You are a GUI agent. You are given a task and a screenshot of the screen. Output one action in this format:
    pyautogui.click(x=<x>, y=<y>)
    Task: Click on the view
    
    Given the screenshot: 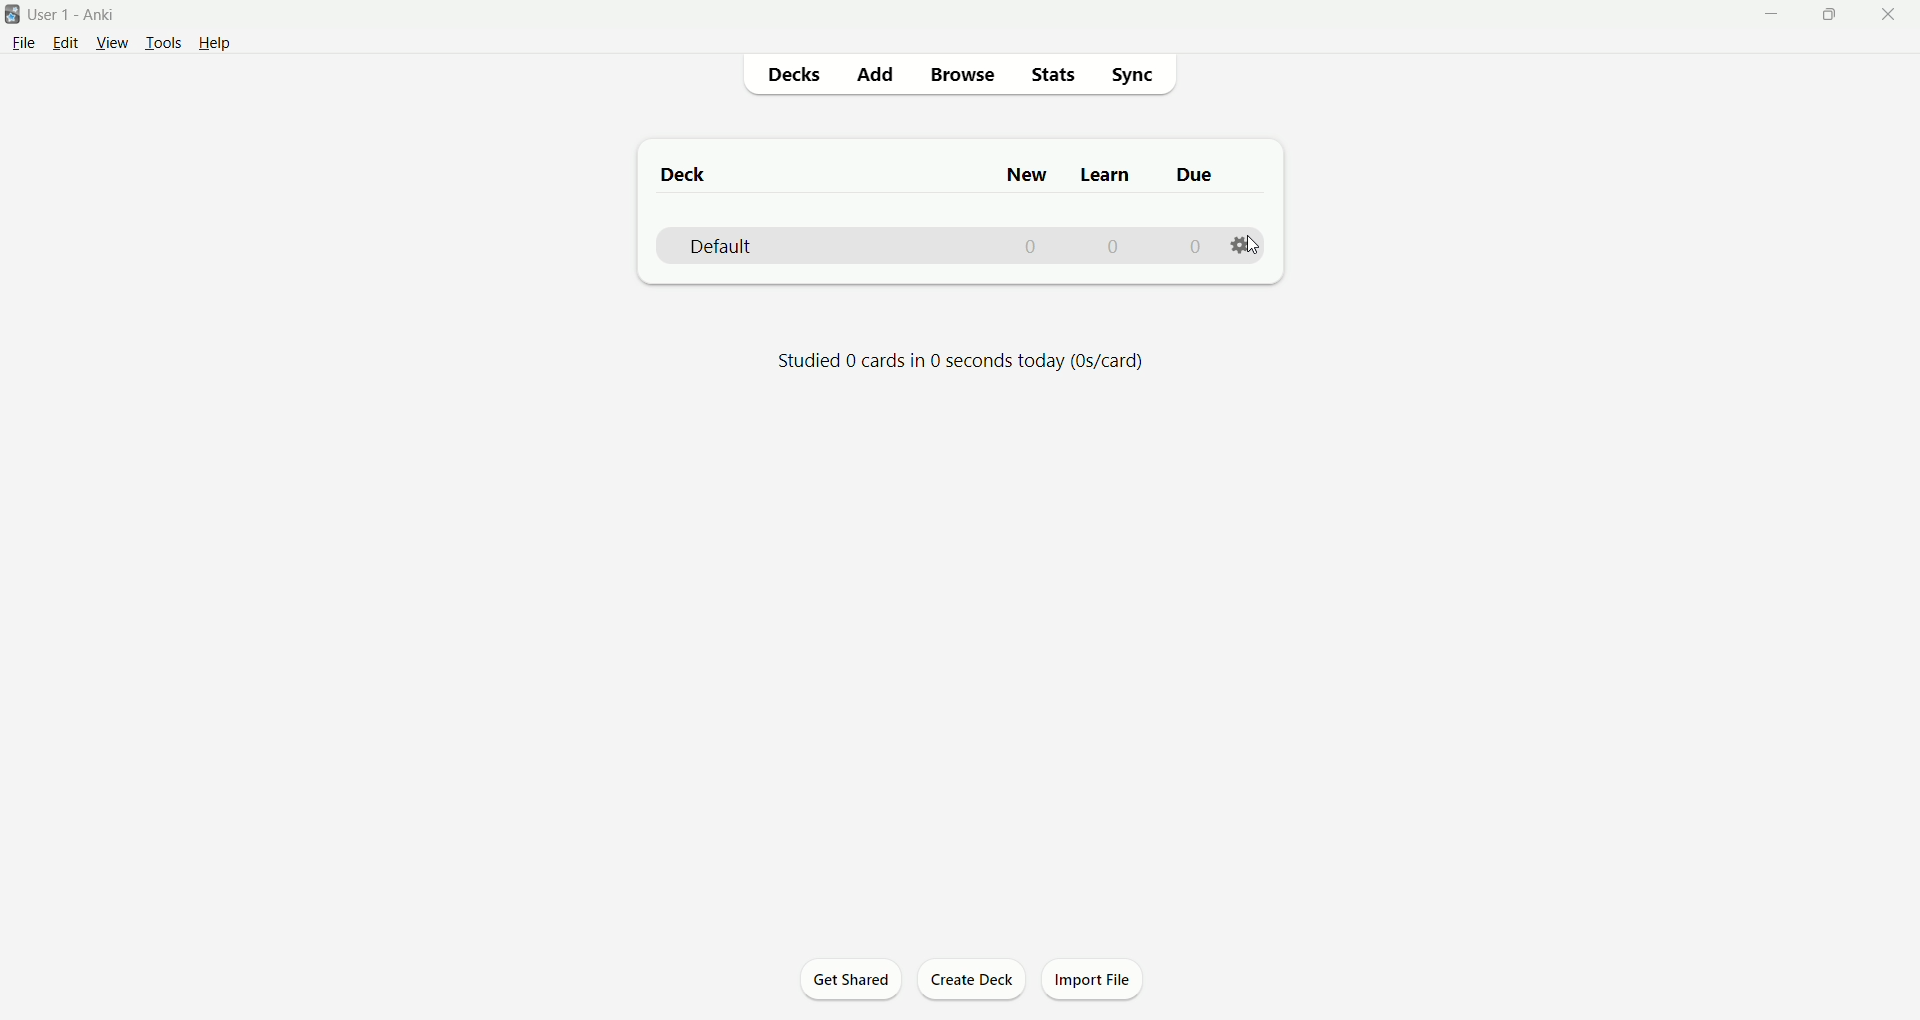 What is the action you would take?
    pyautogui.click(x=110, y=43)
    